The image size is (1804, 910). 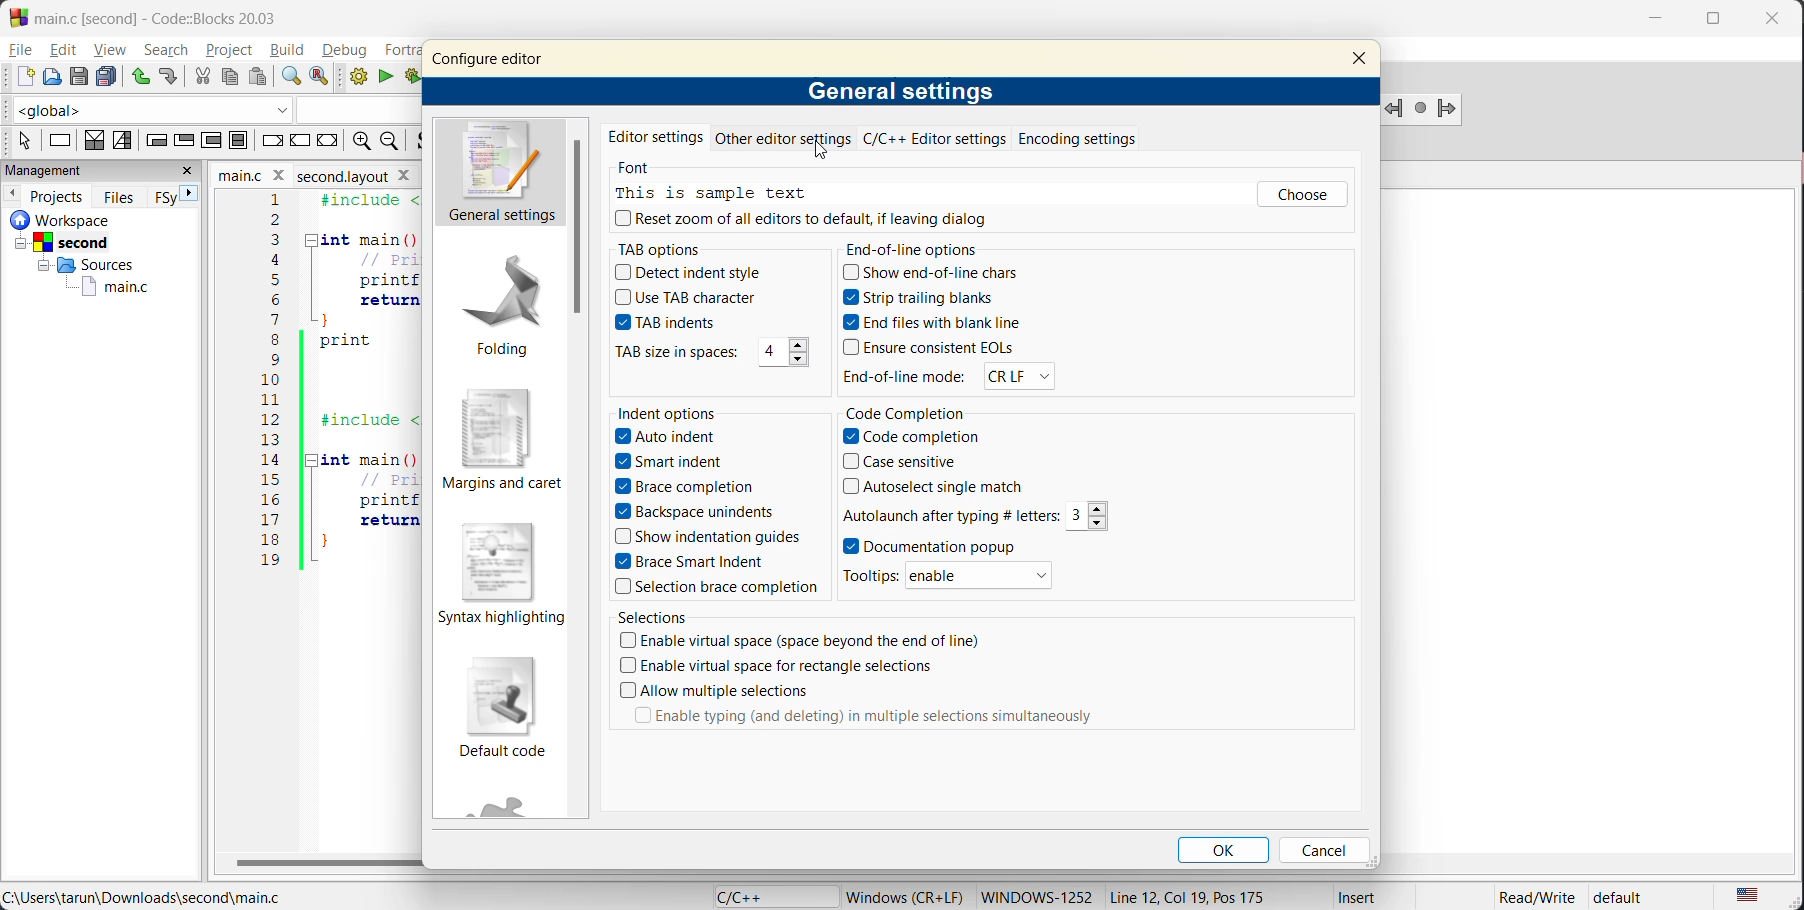 What do you see at coordinates (169, 49) in the screenshot?
I see `search` at bounding box center [169, 49].